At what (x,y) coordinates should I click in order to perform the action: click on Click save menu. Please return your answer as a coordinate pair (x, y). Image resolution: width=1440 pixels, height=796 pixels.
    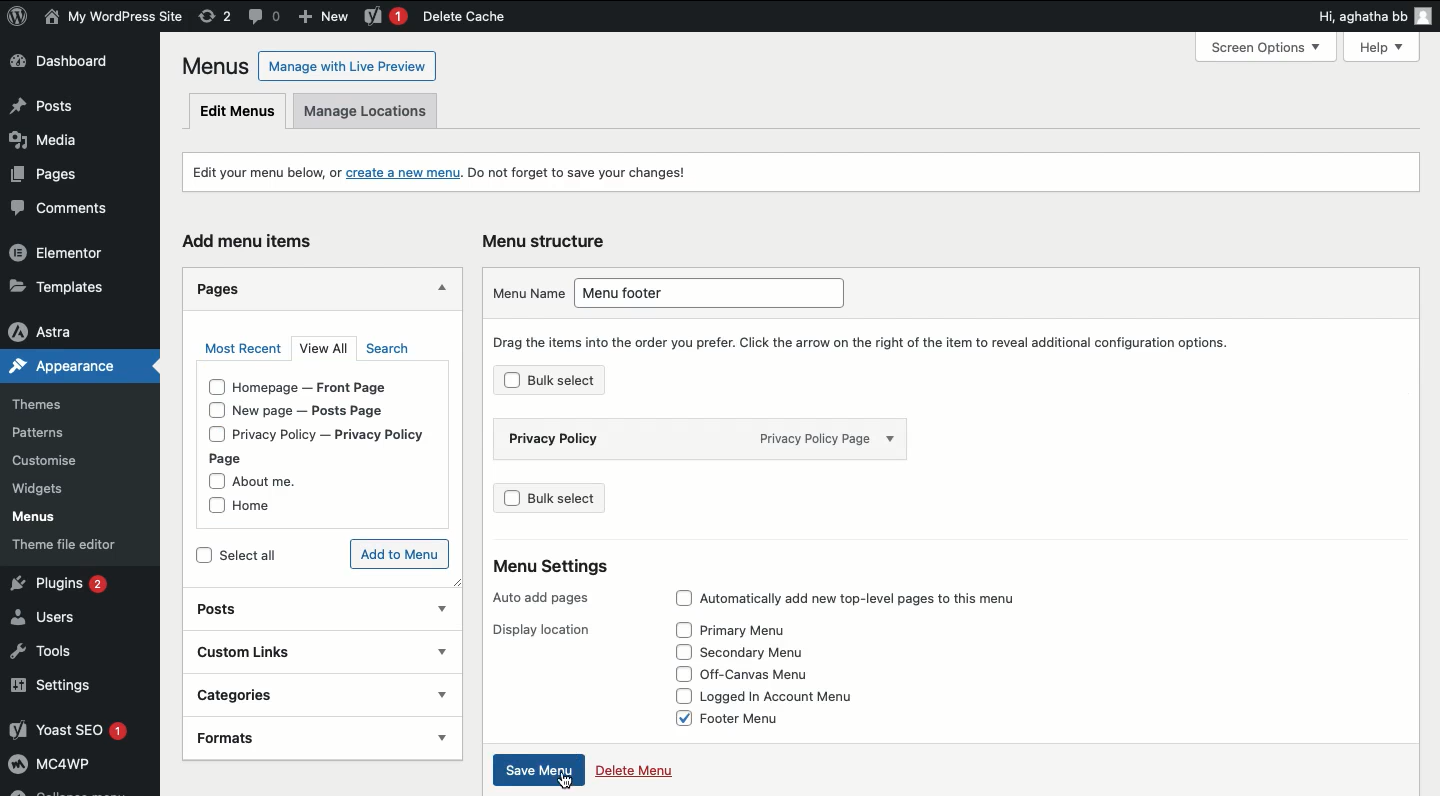
    Looking at the image, I should click on (536, 771).